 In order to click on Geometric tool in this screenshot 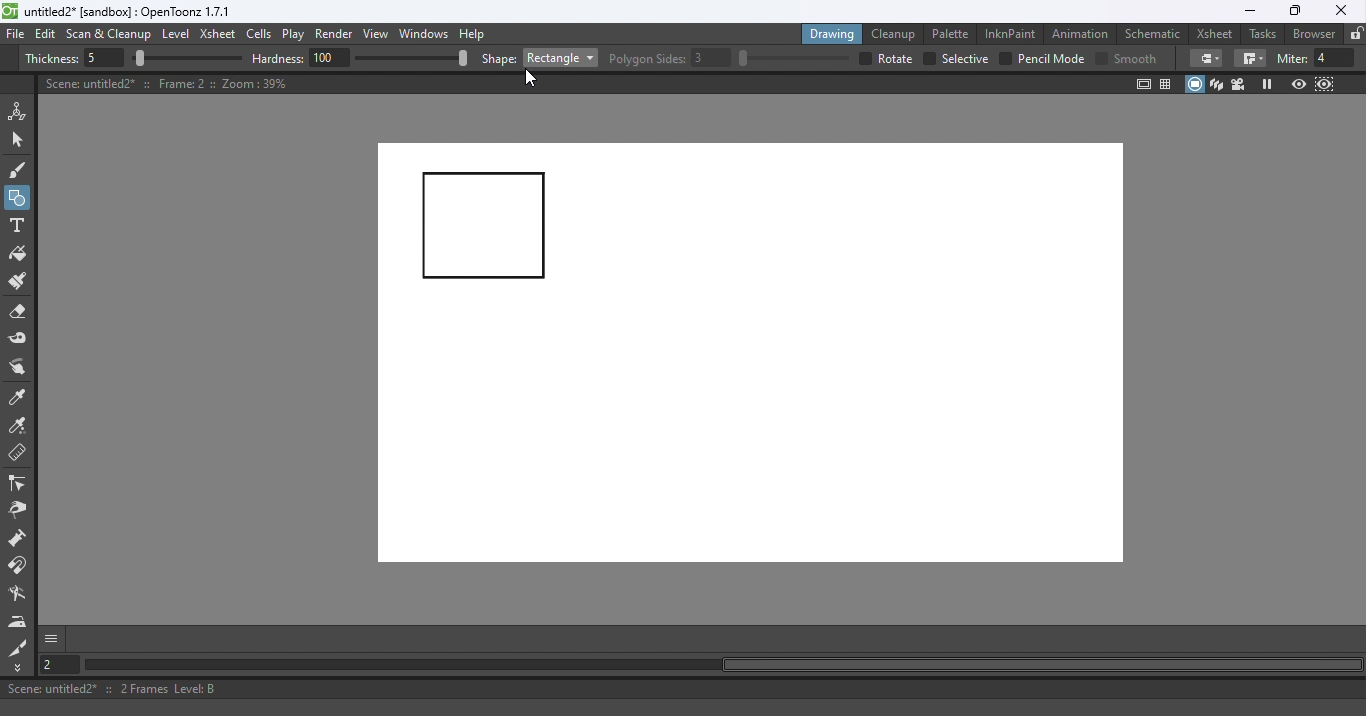, I will do `click(19, 198)`.